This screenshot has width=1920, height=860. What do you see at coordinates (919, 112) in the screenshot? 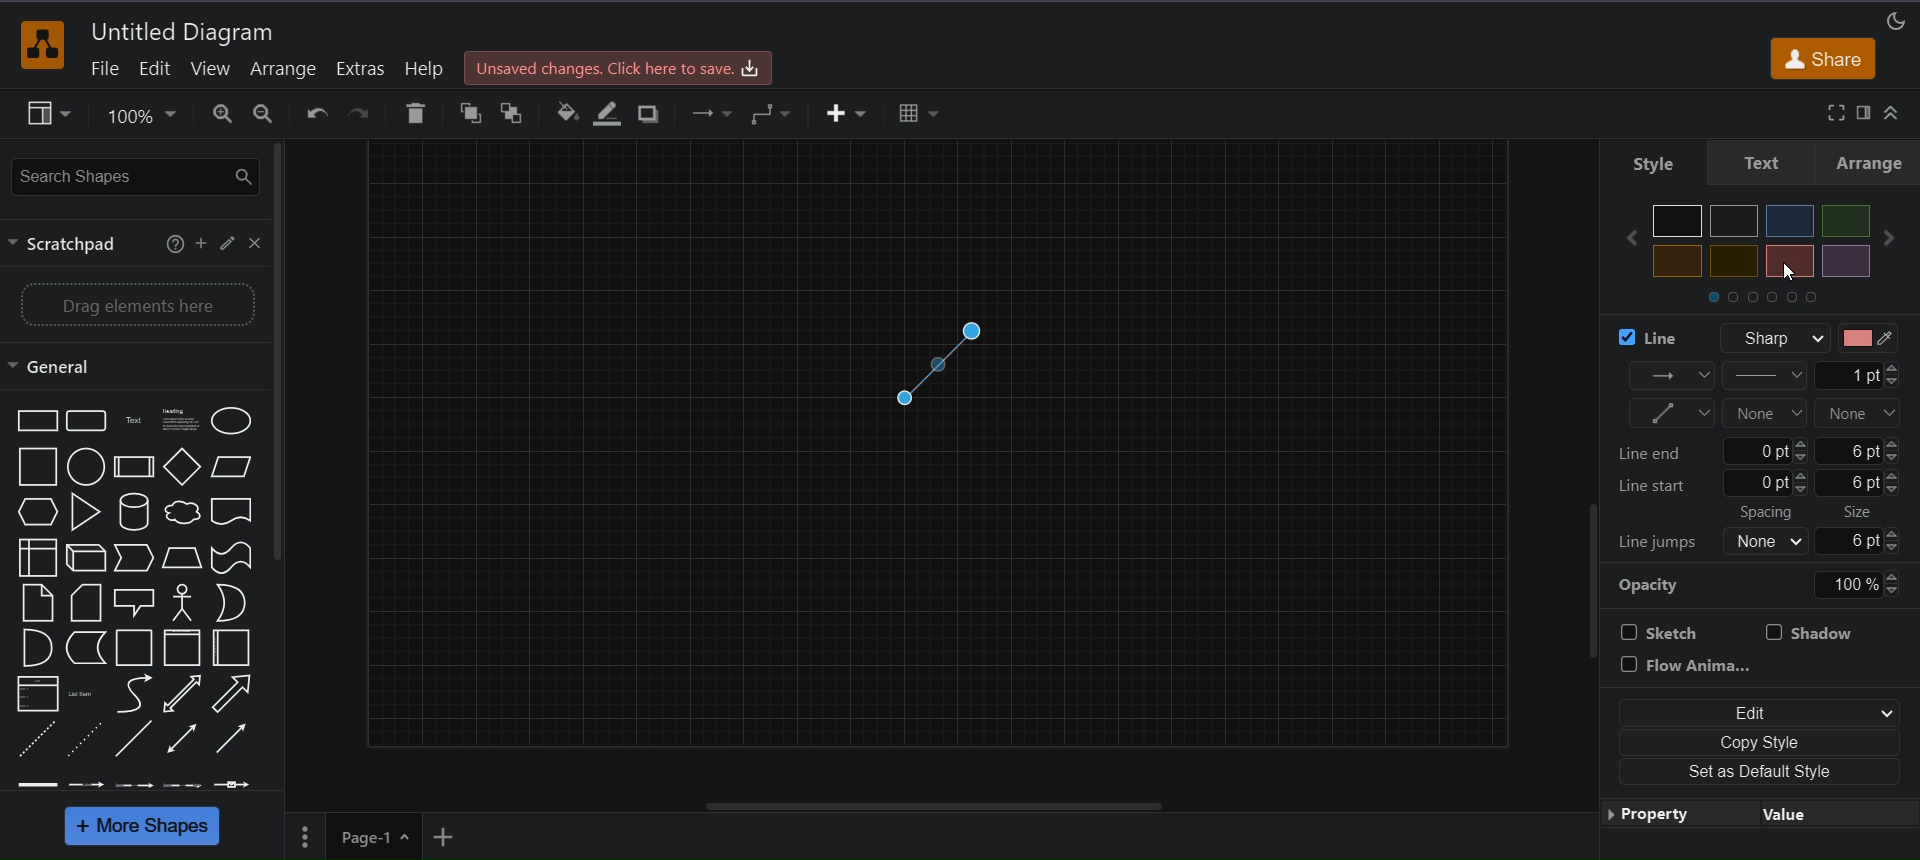
I see `table` at bounding box center [919, 112].